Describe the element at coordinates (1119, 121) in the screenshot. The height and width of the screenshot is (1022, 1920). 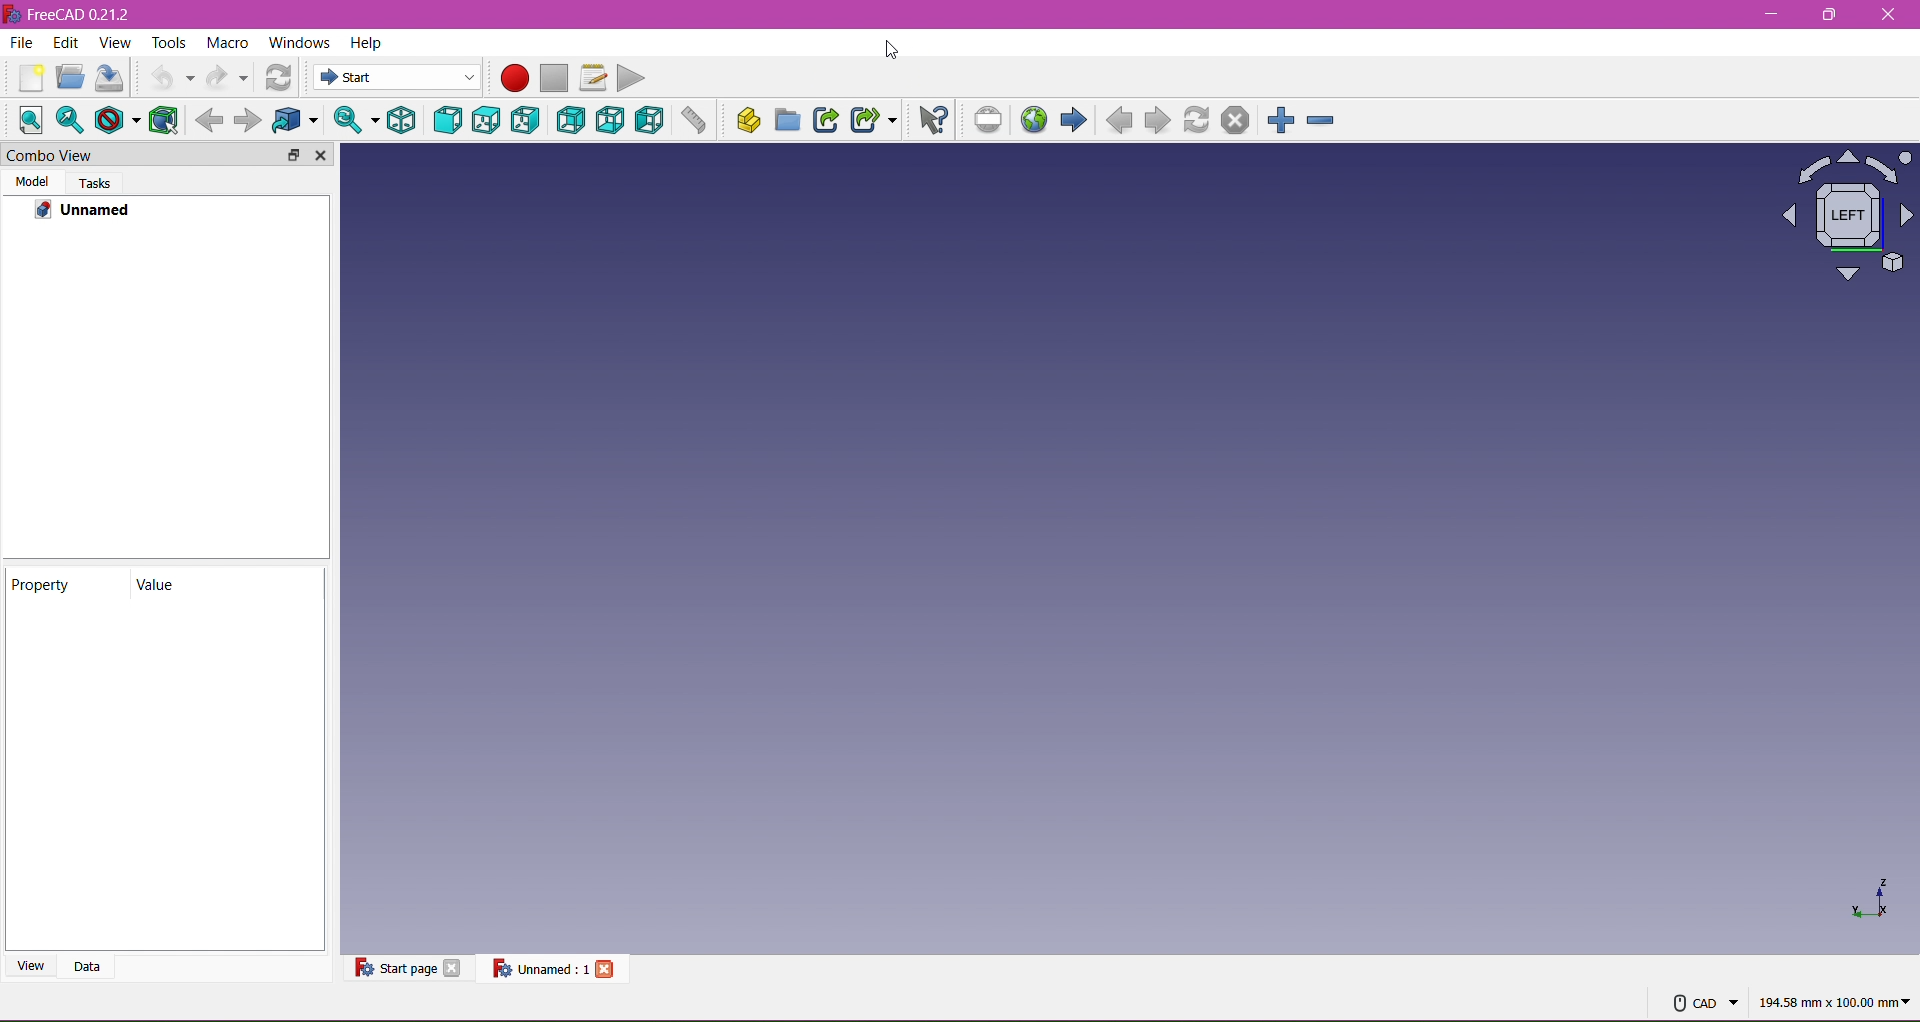
I see `Backward Navigation` at that location.